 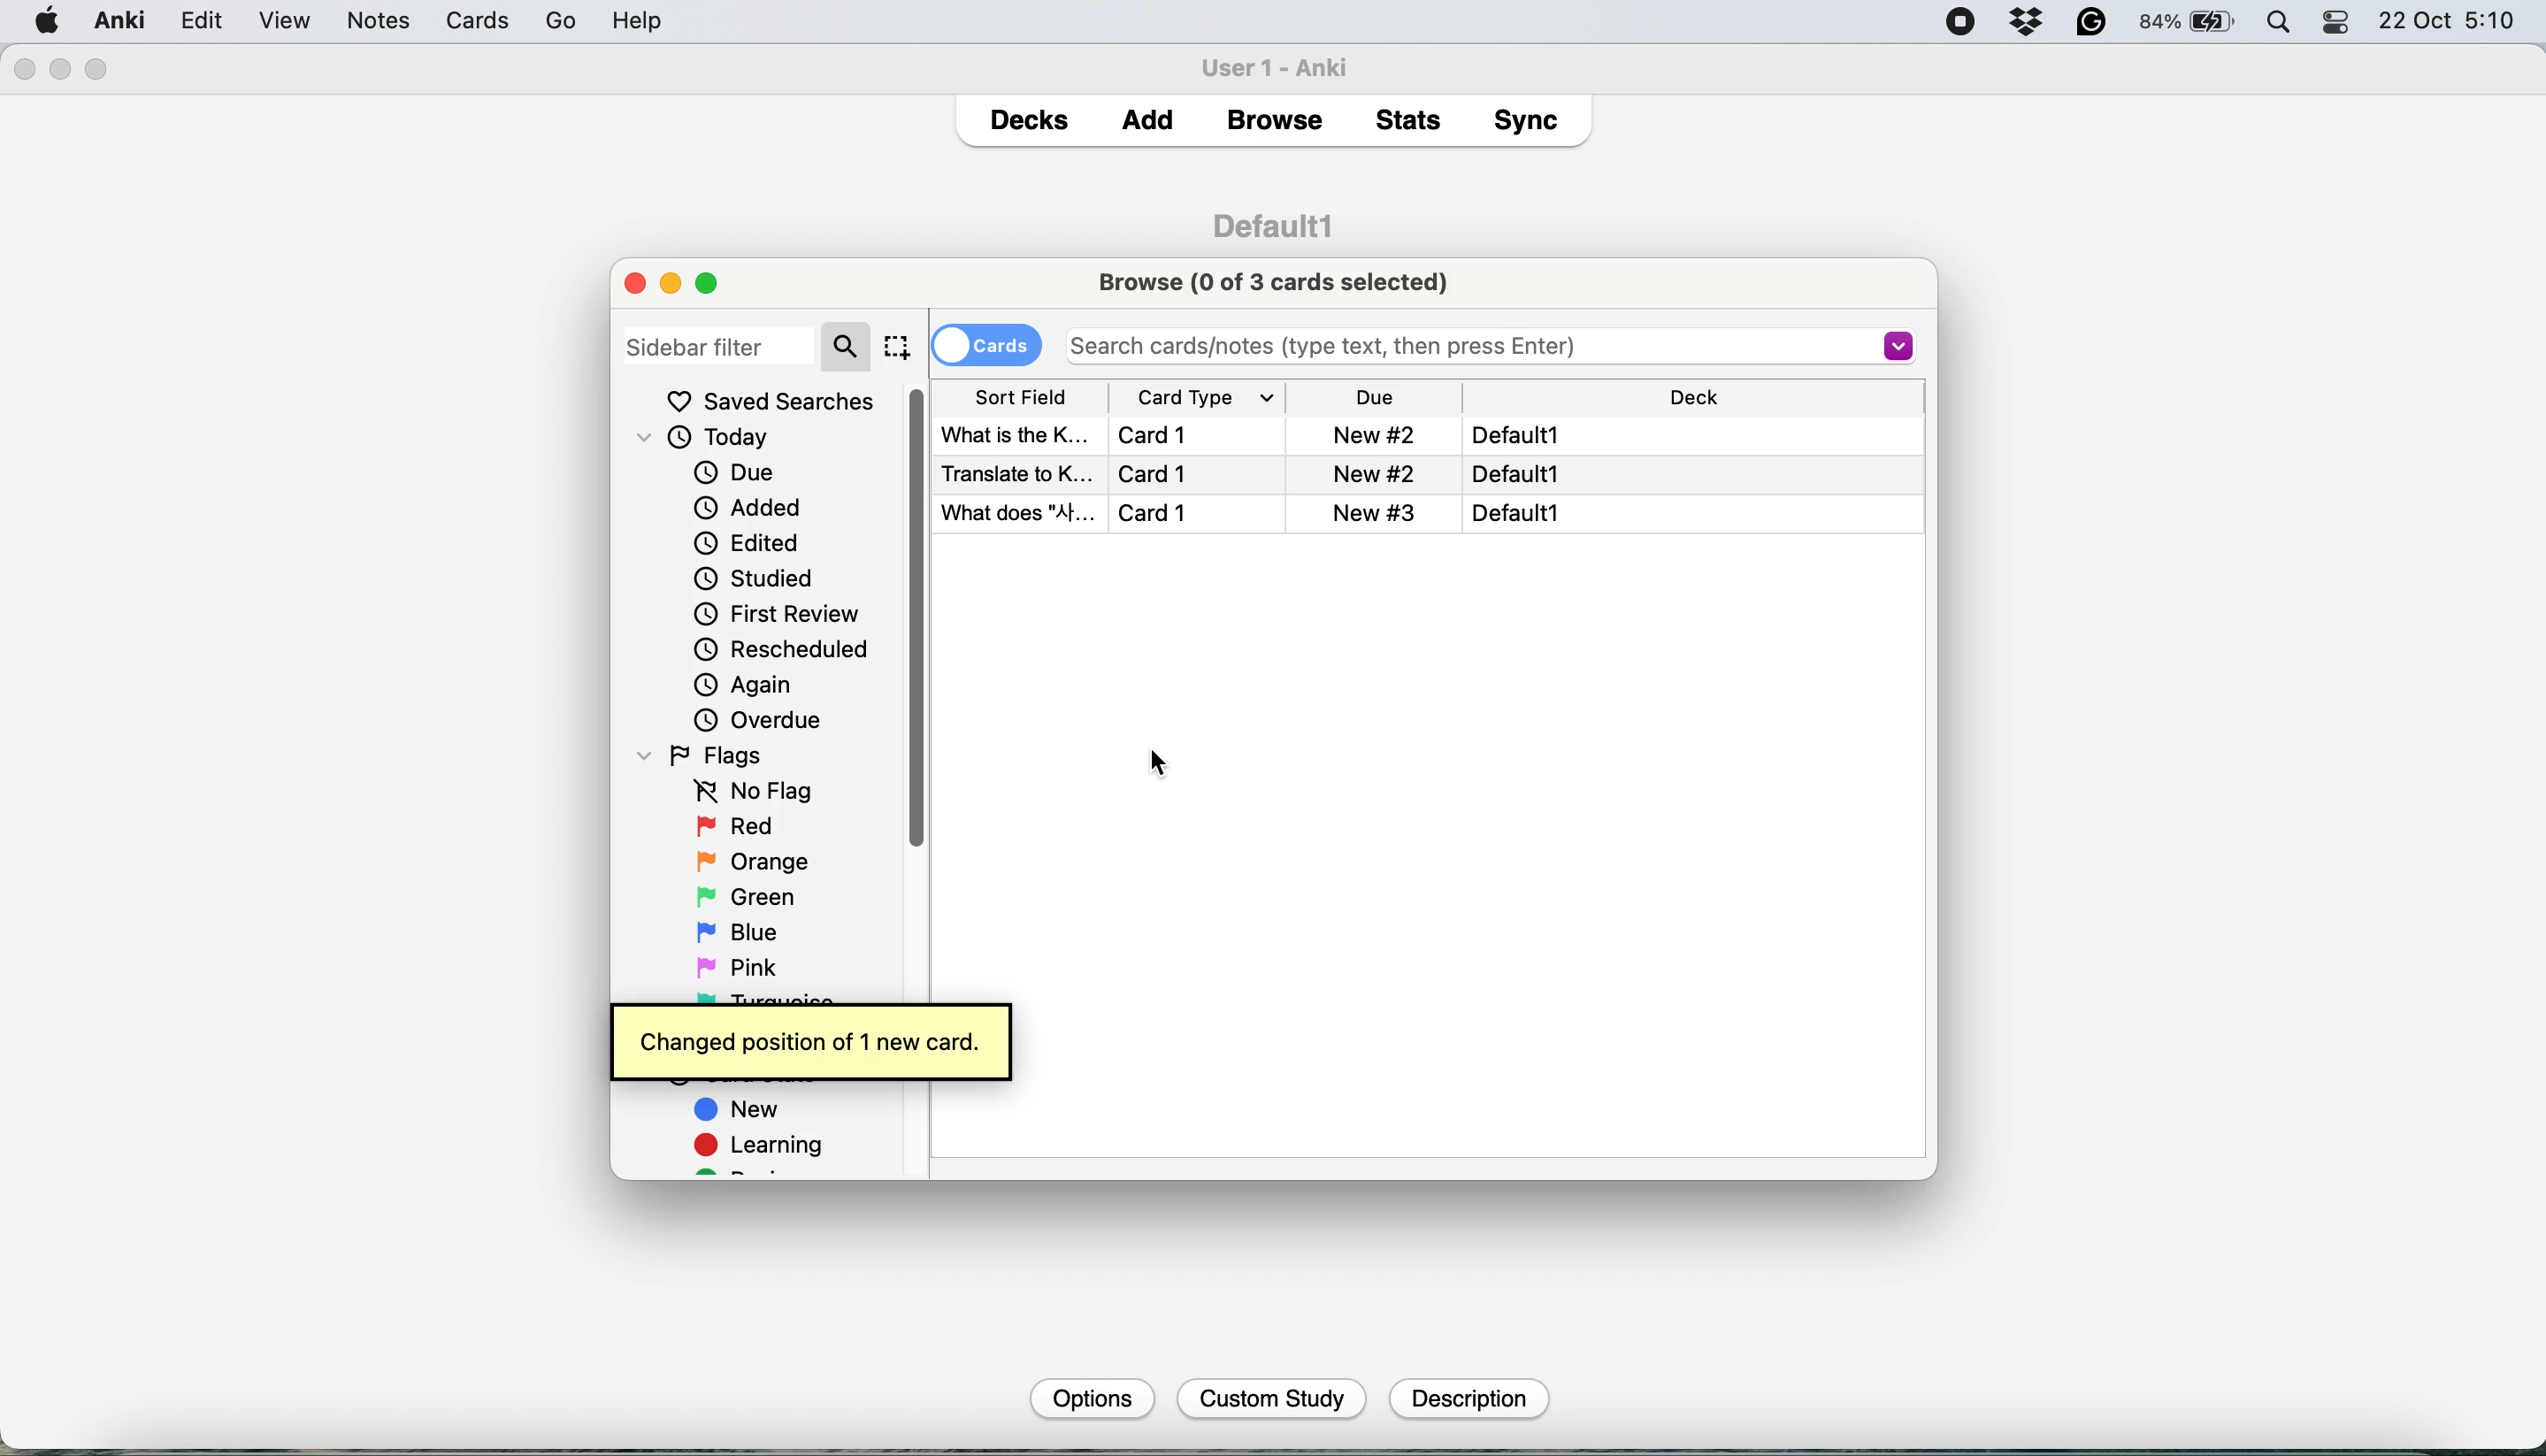 I want to click on screen recorder, so click(x=1961, y=24).